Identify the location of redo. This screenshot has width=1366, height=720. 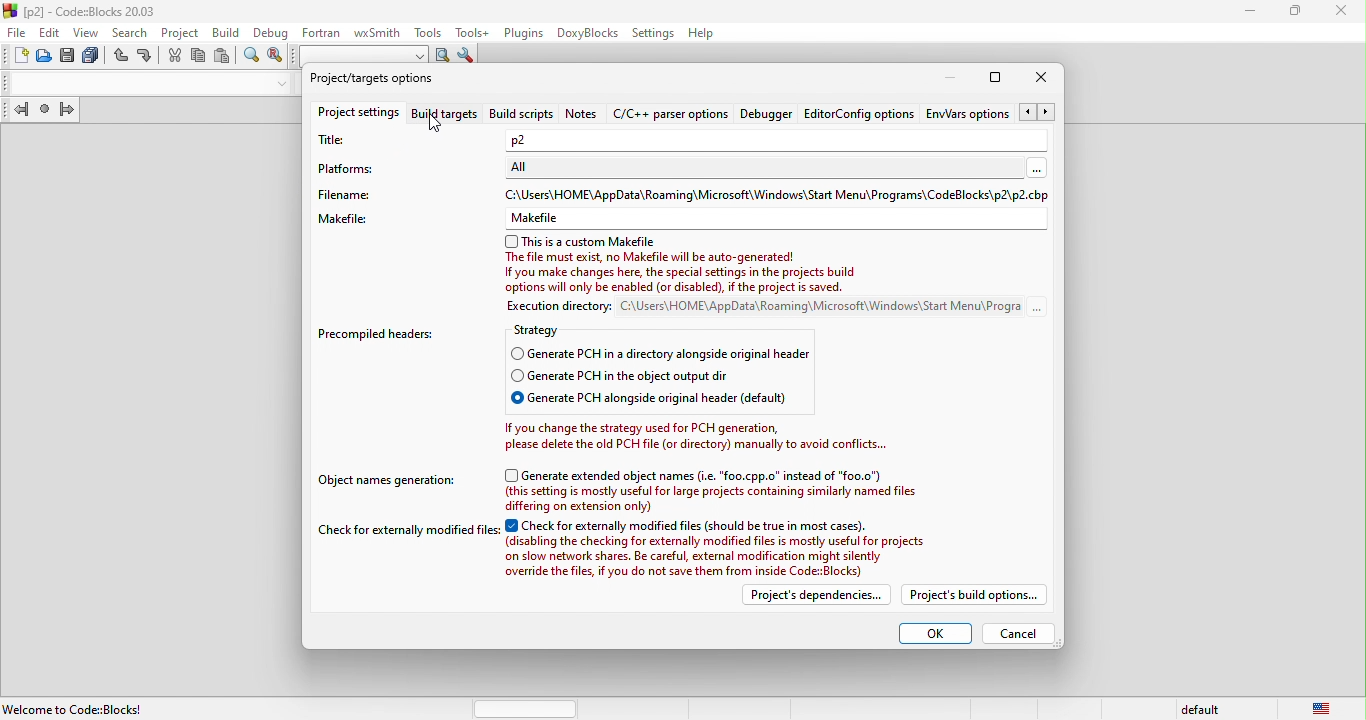
(146, 57).